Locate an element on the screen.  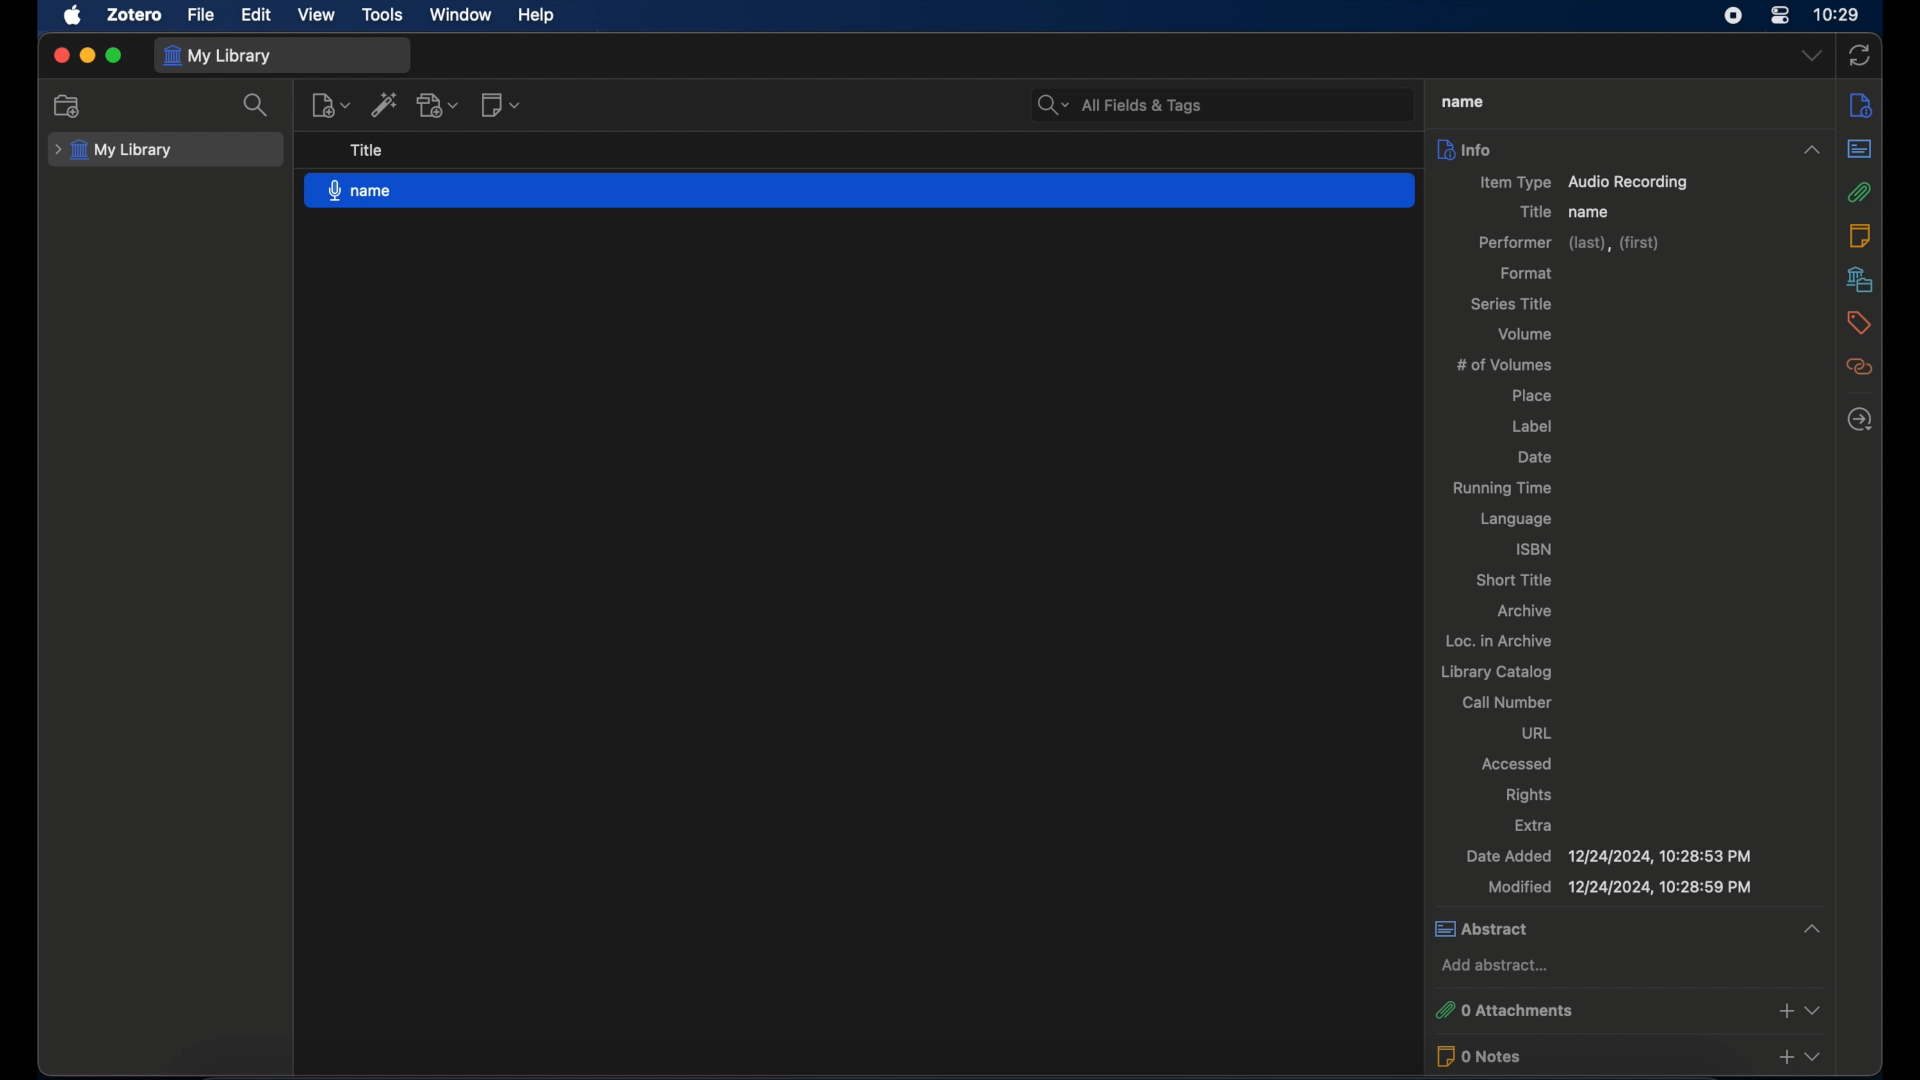
name is located at coordinates (860, 189).